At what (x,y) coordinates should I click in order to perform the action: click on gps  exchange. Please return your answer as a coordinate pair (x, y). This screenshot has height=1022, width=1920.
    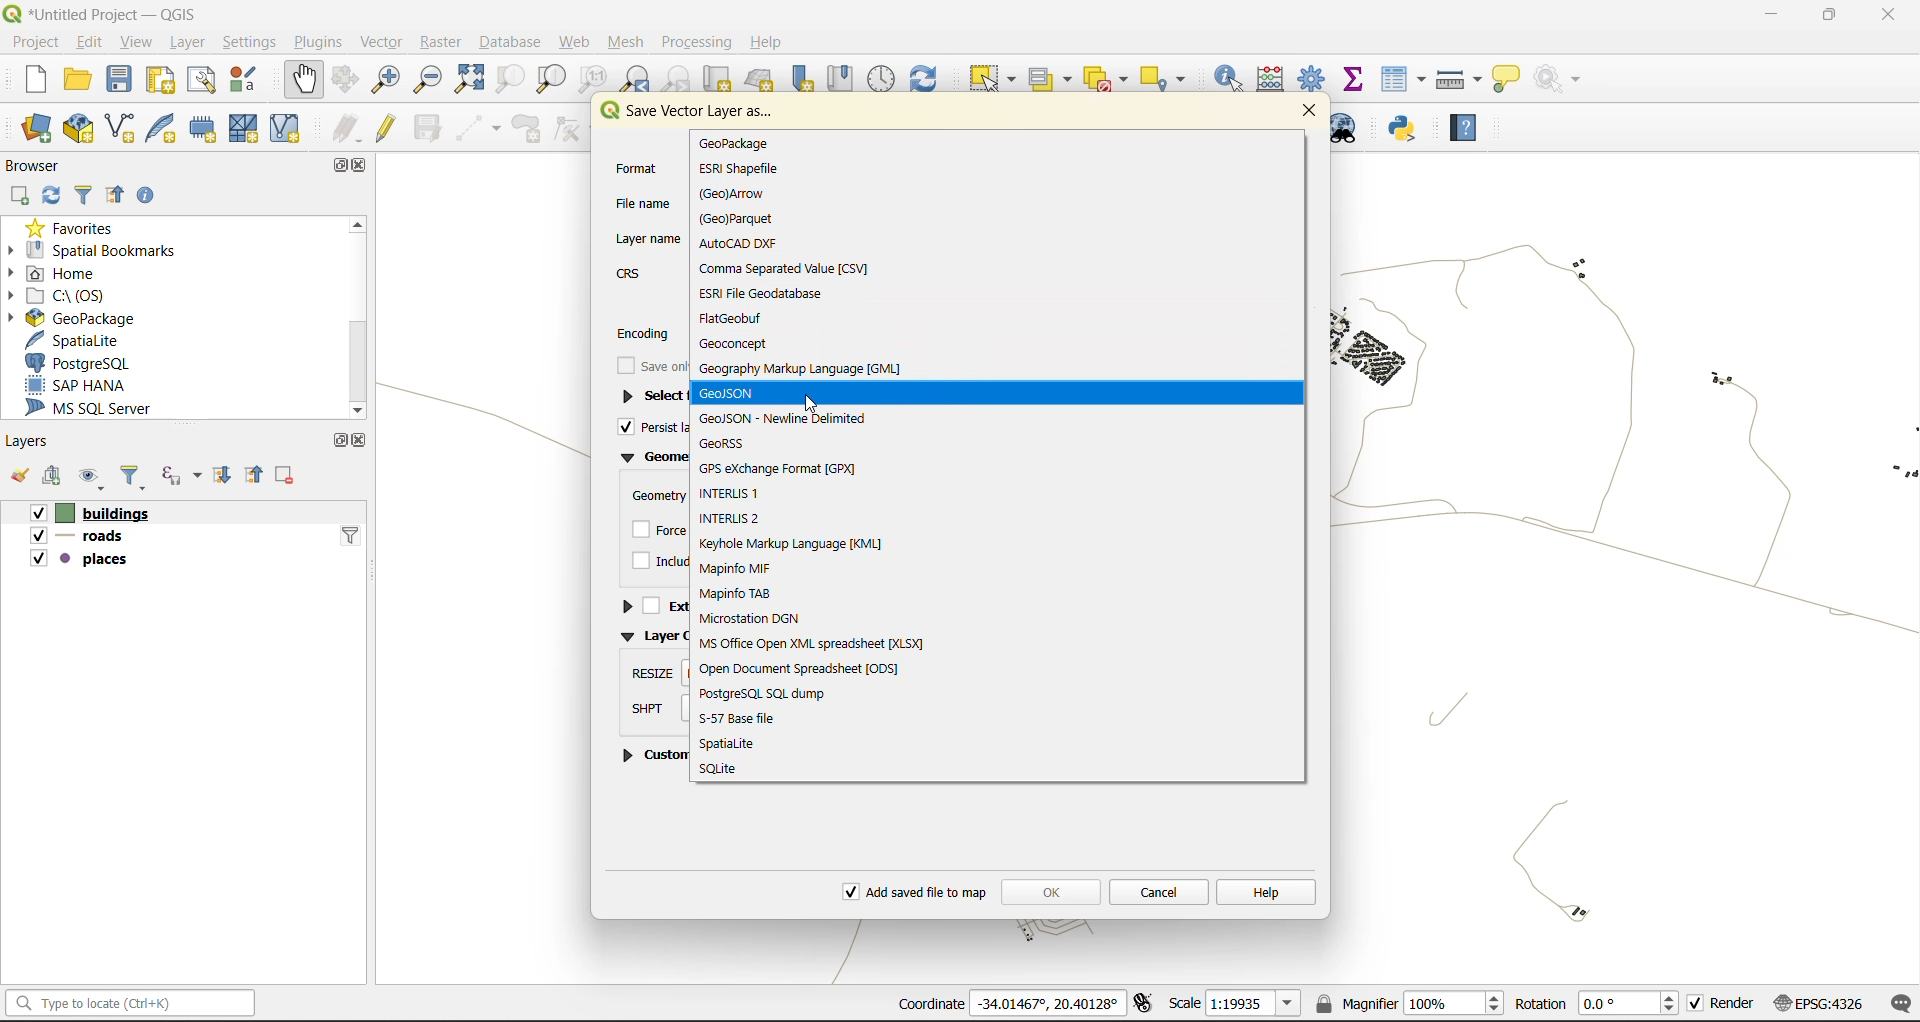
    Looking at the image, I should click on (782, 468).